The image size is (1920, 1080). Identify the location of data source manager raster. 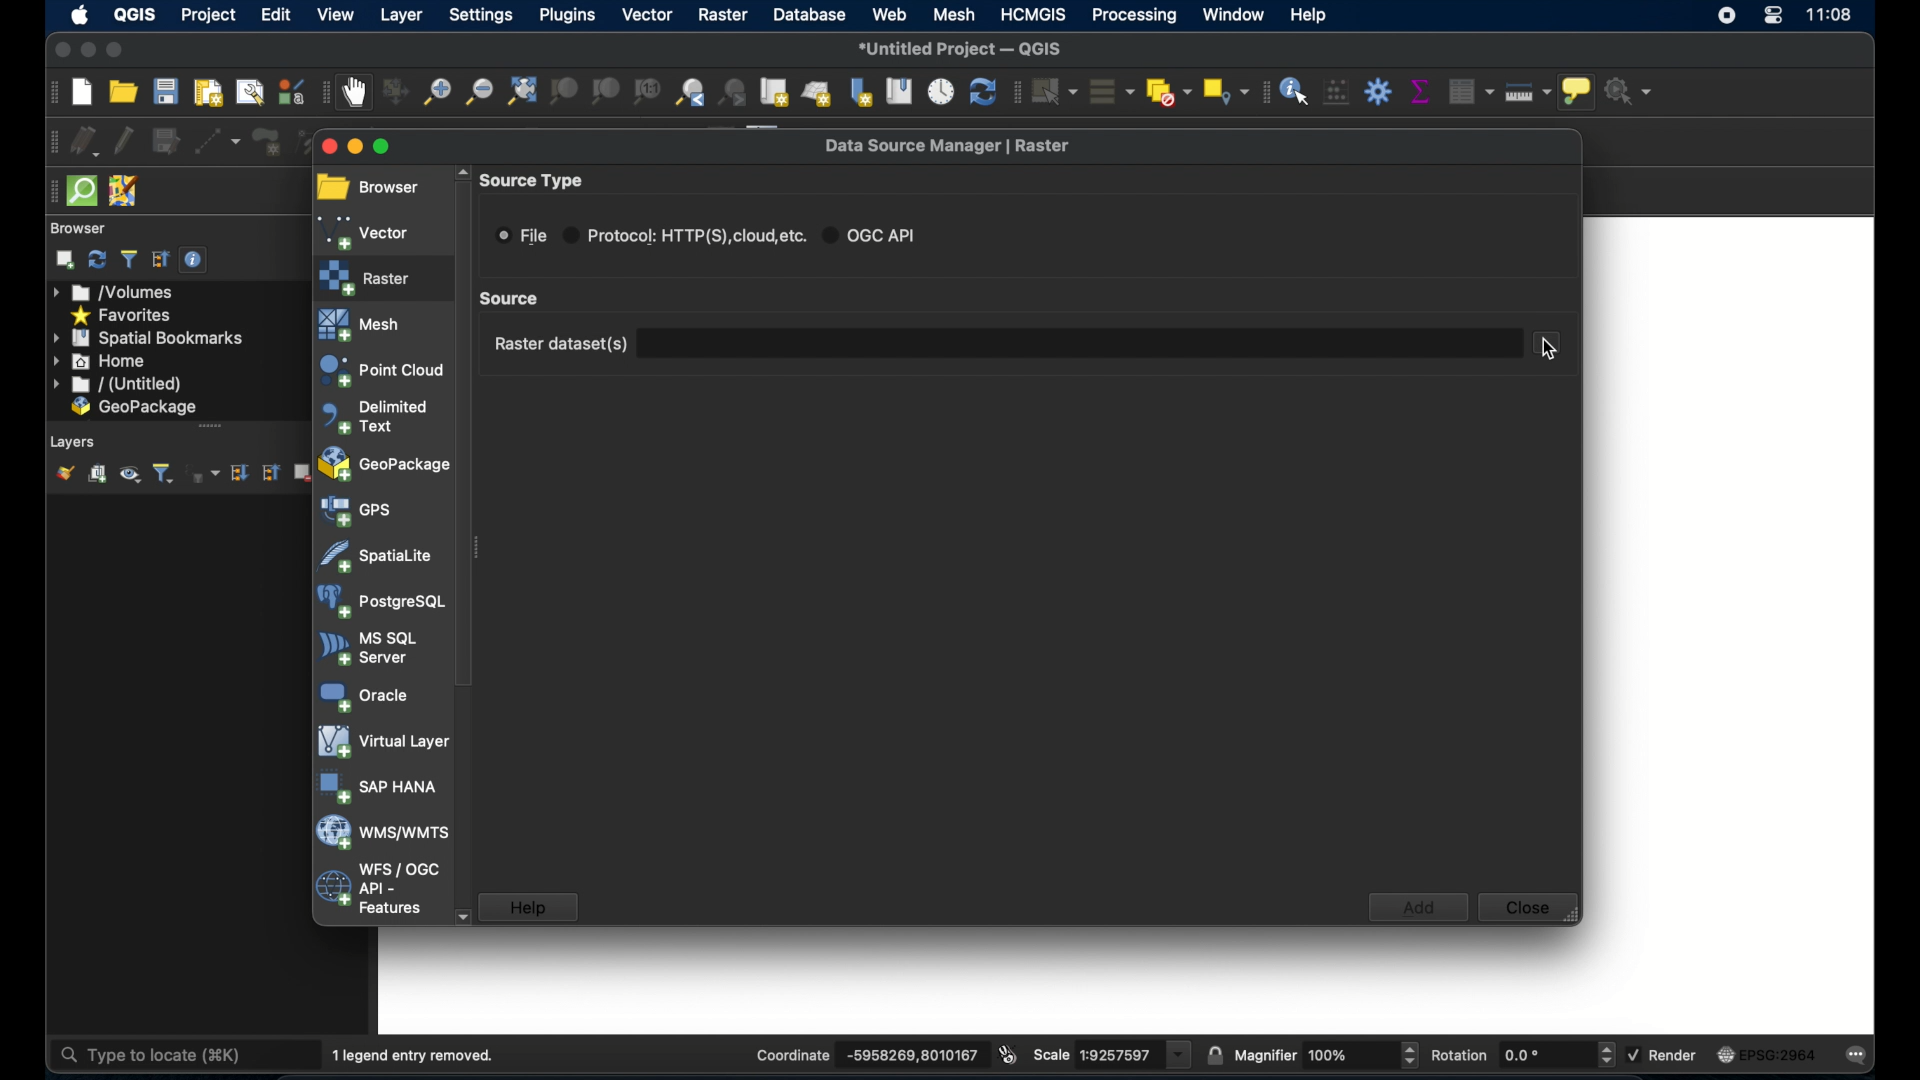
(950, 146).